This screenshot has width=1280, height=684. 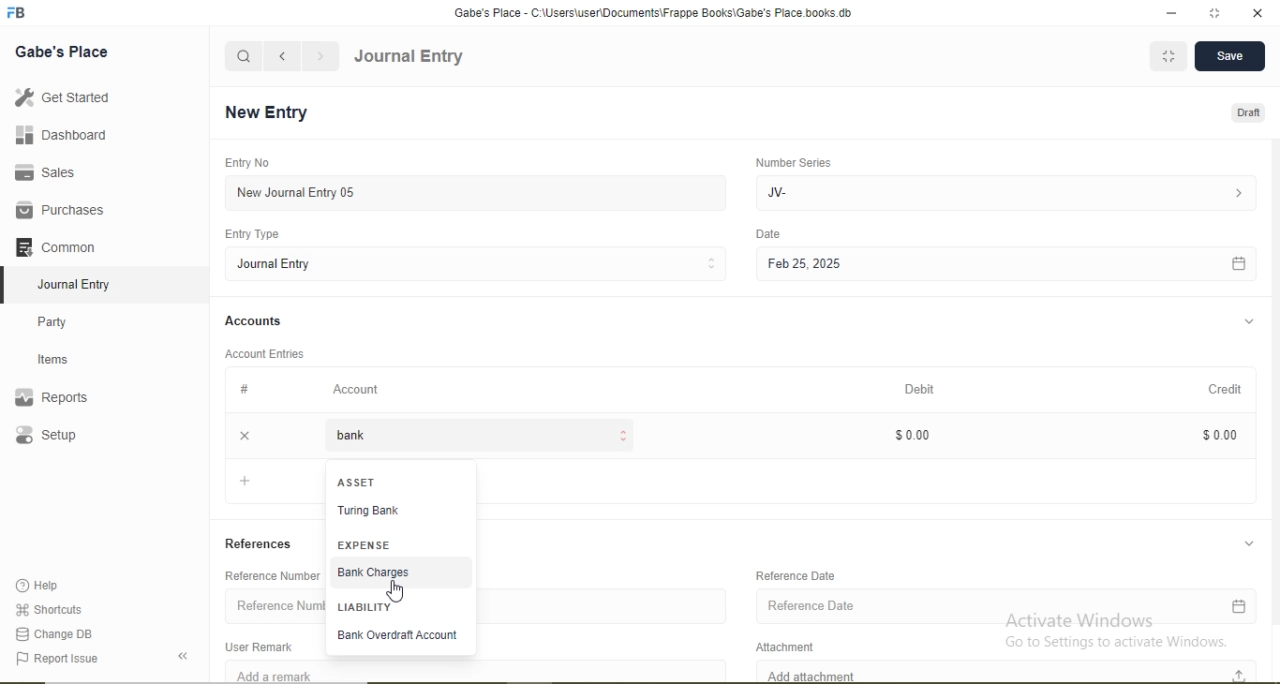 What do you see at coordinates (78, 659) in the screenshot?
I see `‘Report Issue` at bounding box center [78, 659].